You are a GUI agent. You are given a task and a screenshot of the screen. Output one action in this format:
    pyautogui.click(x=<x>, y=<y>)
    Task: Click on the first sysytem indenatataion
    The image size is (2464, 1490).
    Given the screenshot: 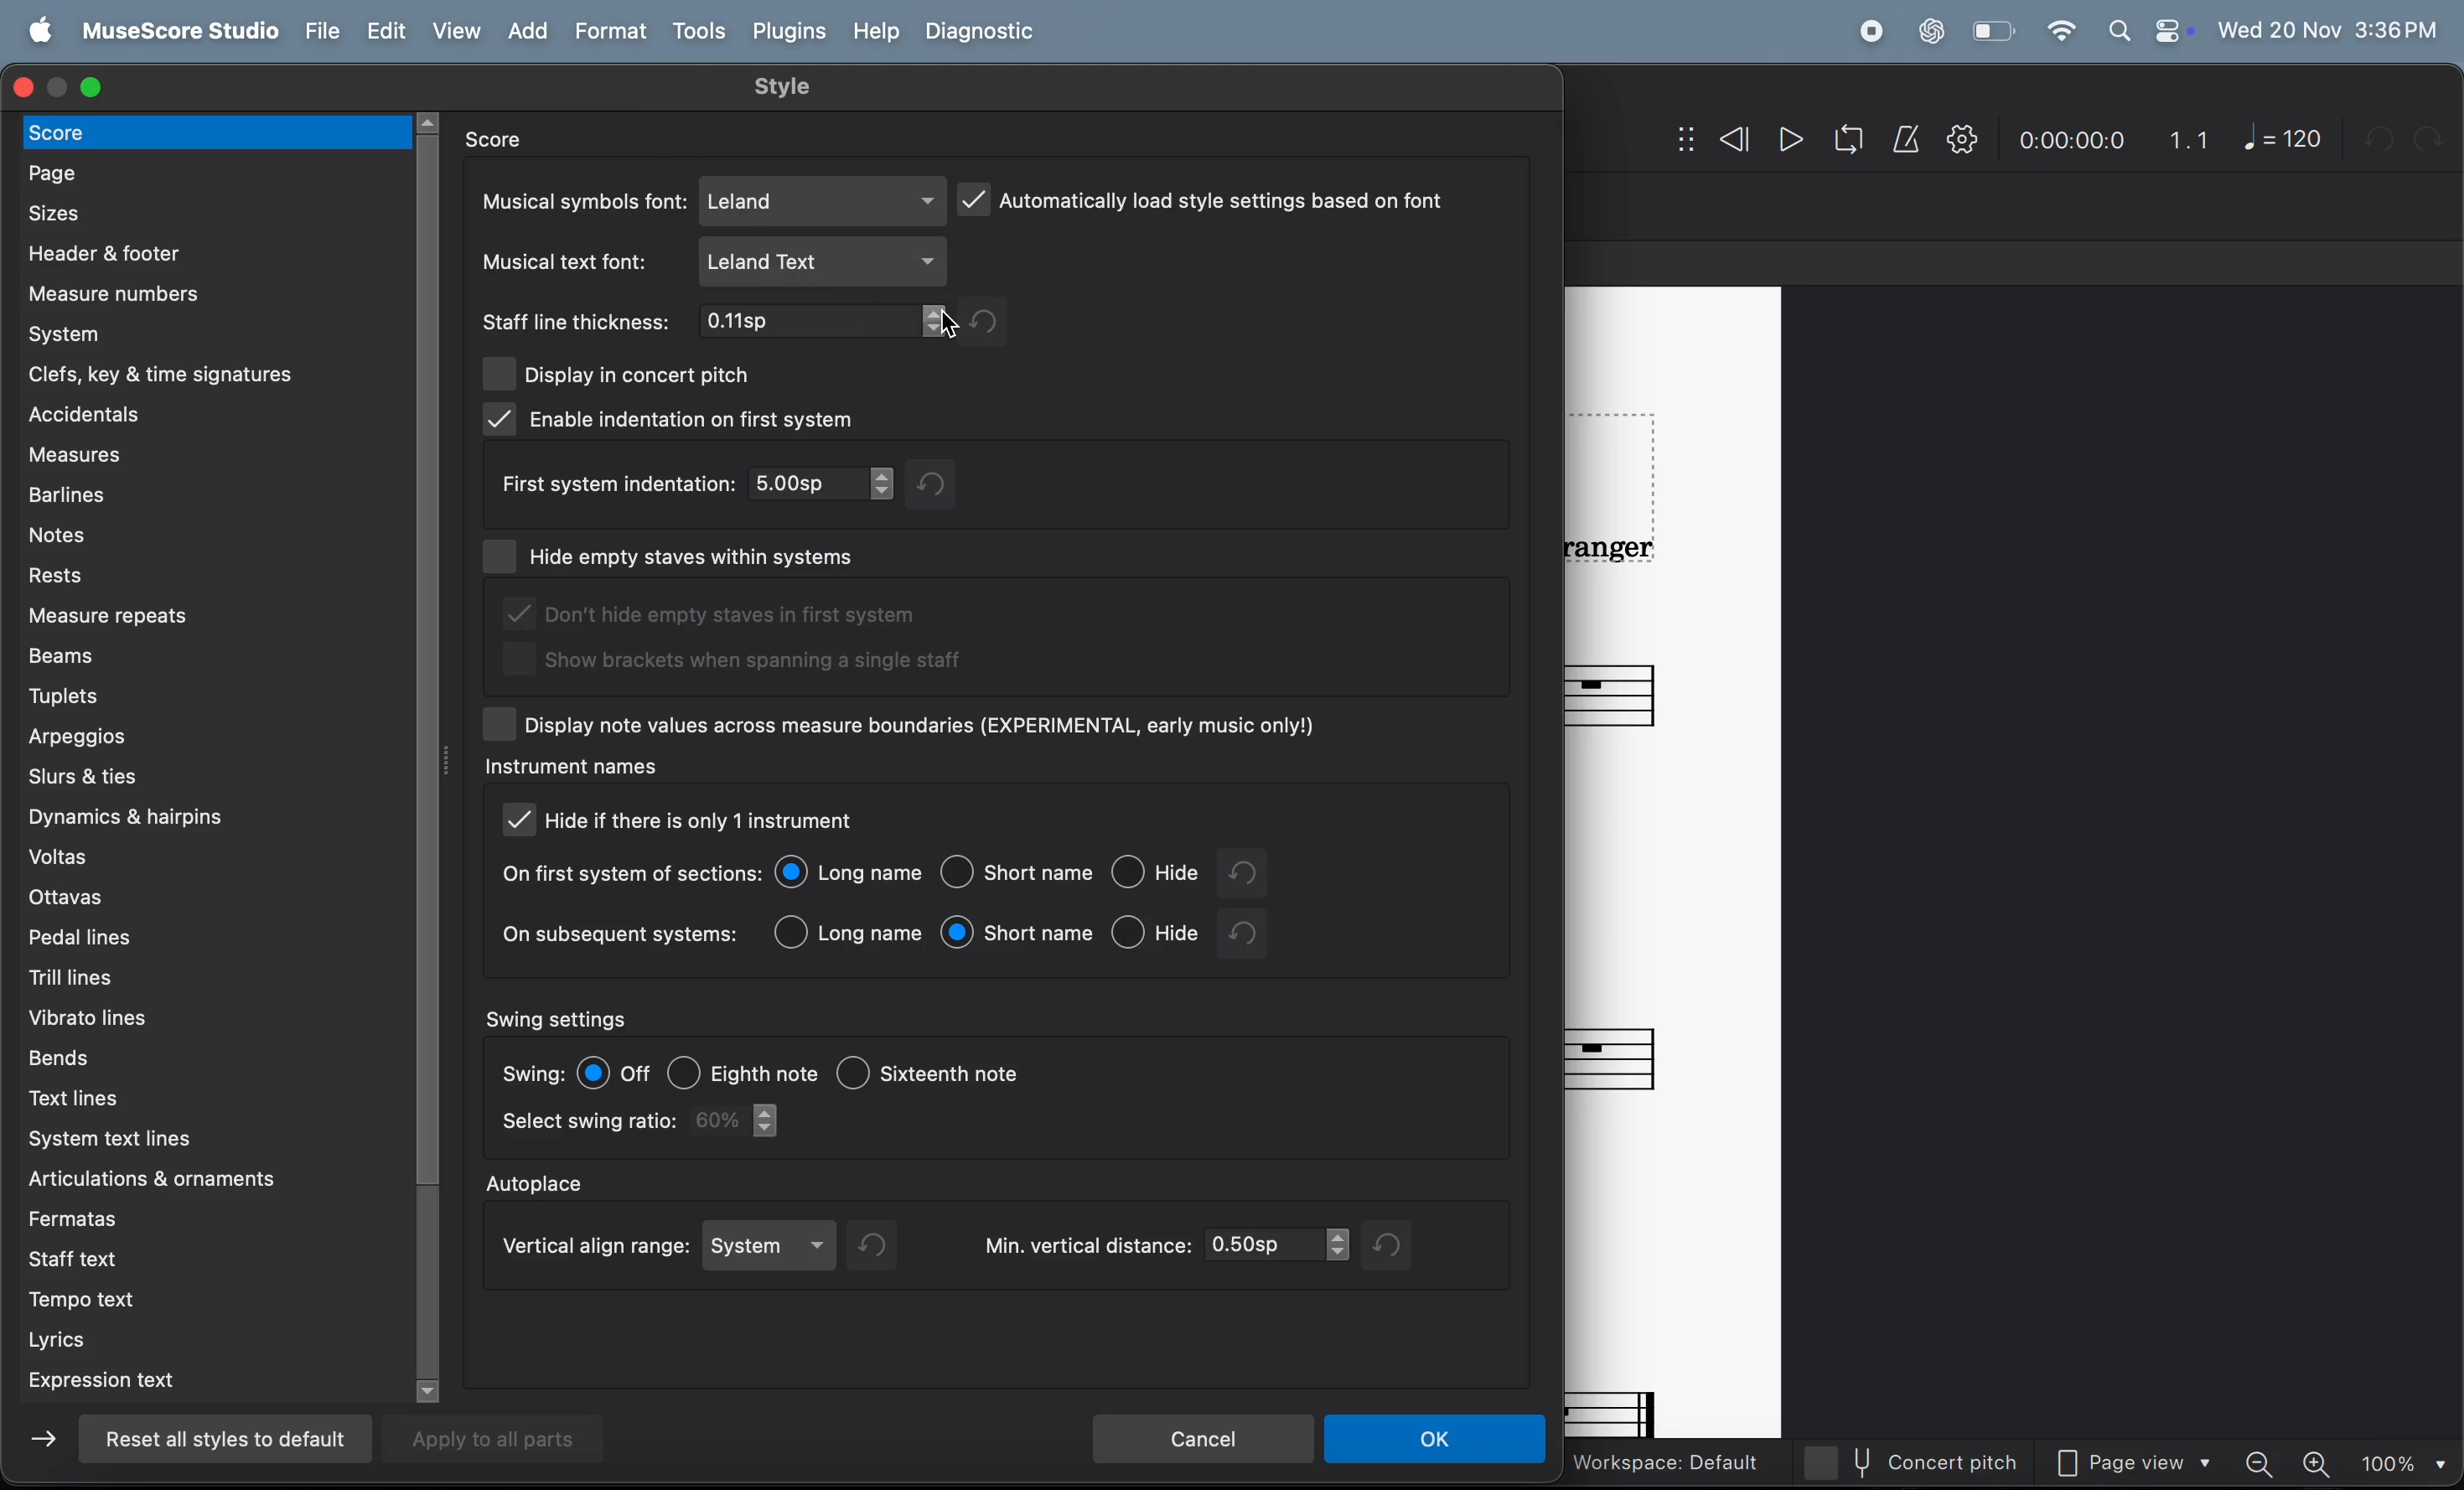 What is the action you would take?
    pyautogui.click(x=613, y=483)
    